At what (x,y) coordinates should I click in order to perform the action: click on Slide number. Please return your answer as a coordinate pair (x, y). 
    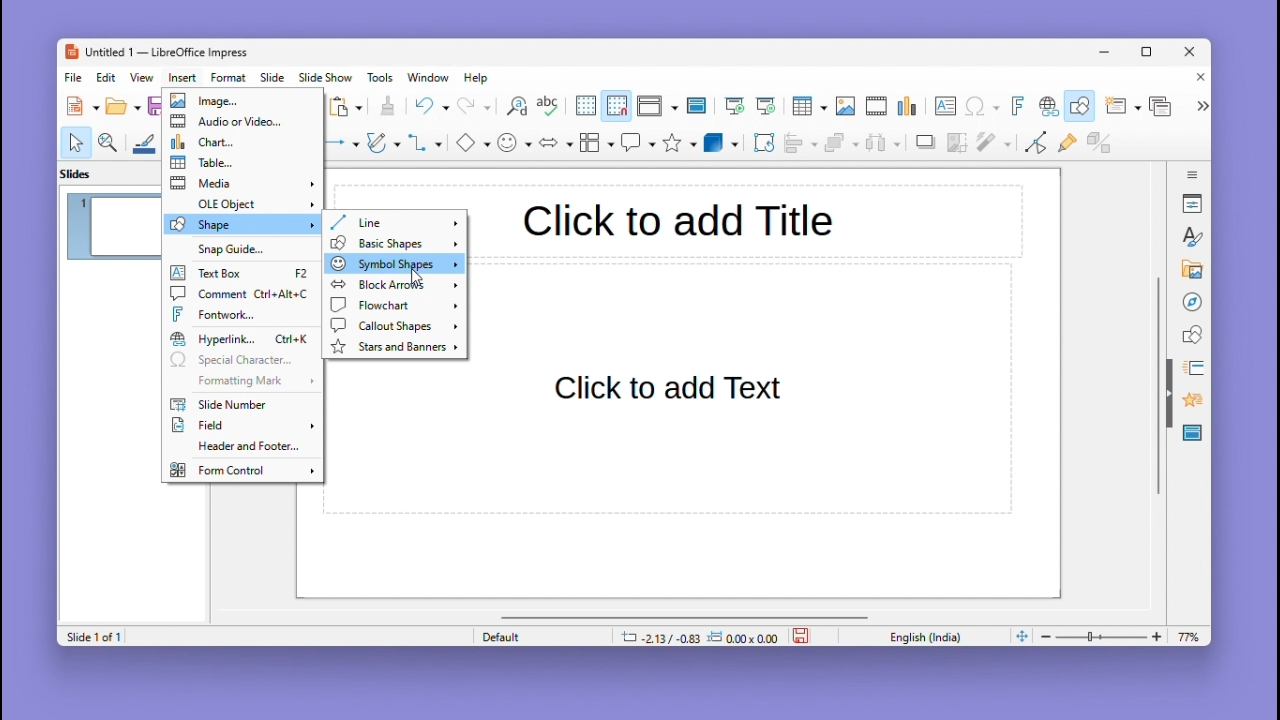
    Looking at the image, I should click on (234, 405).